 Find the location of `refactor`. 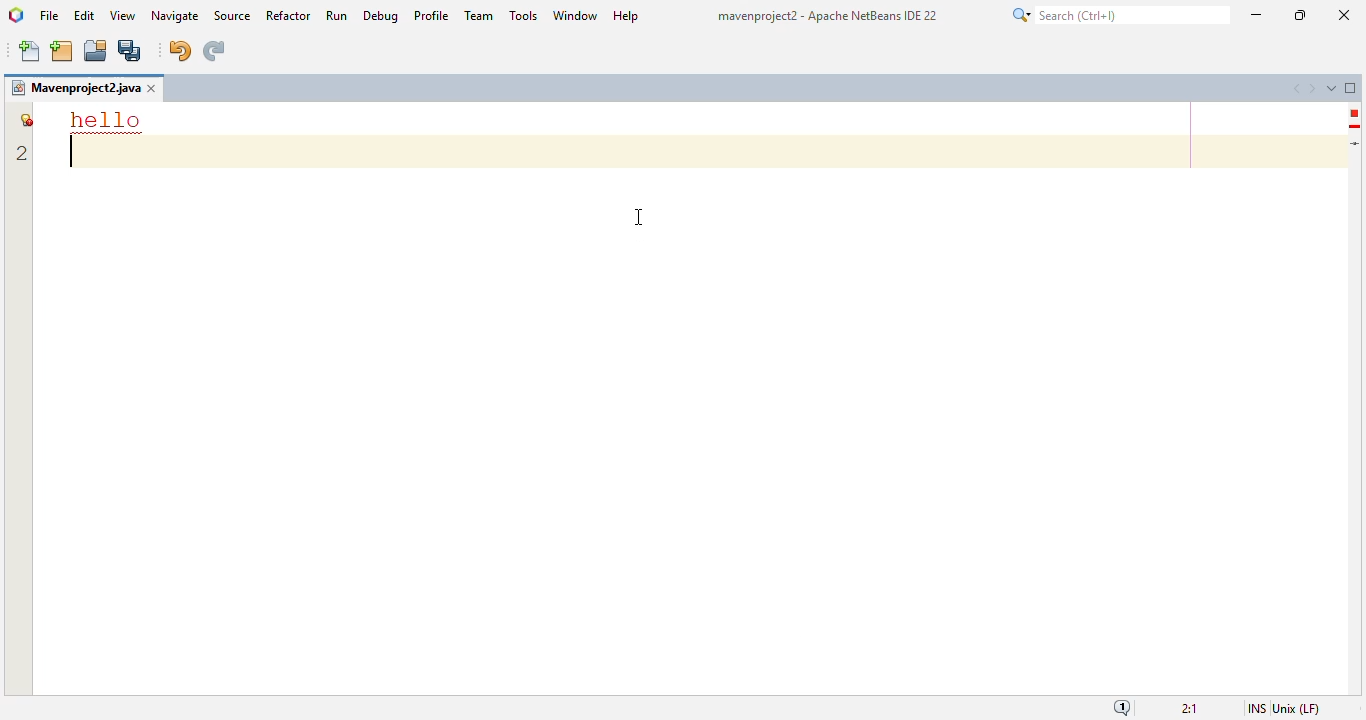

refactor is located at coordinates (289, 15).